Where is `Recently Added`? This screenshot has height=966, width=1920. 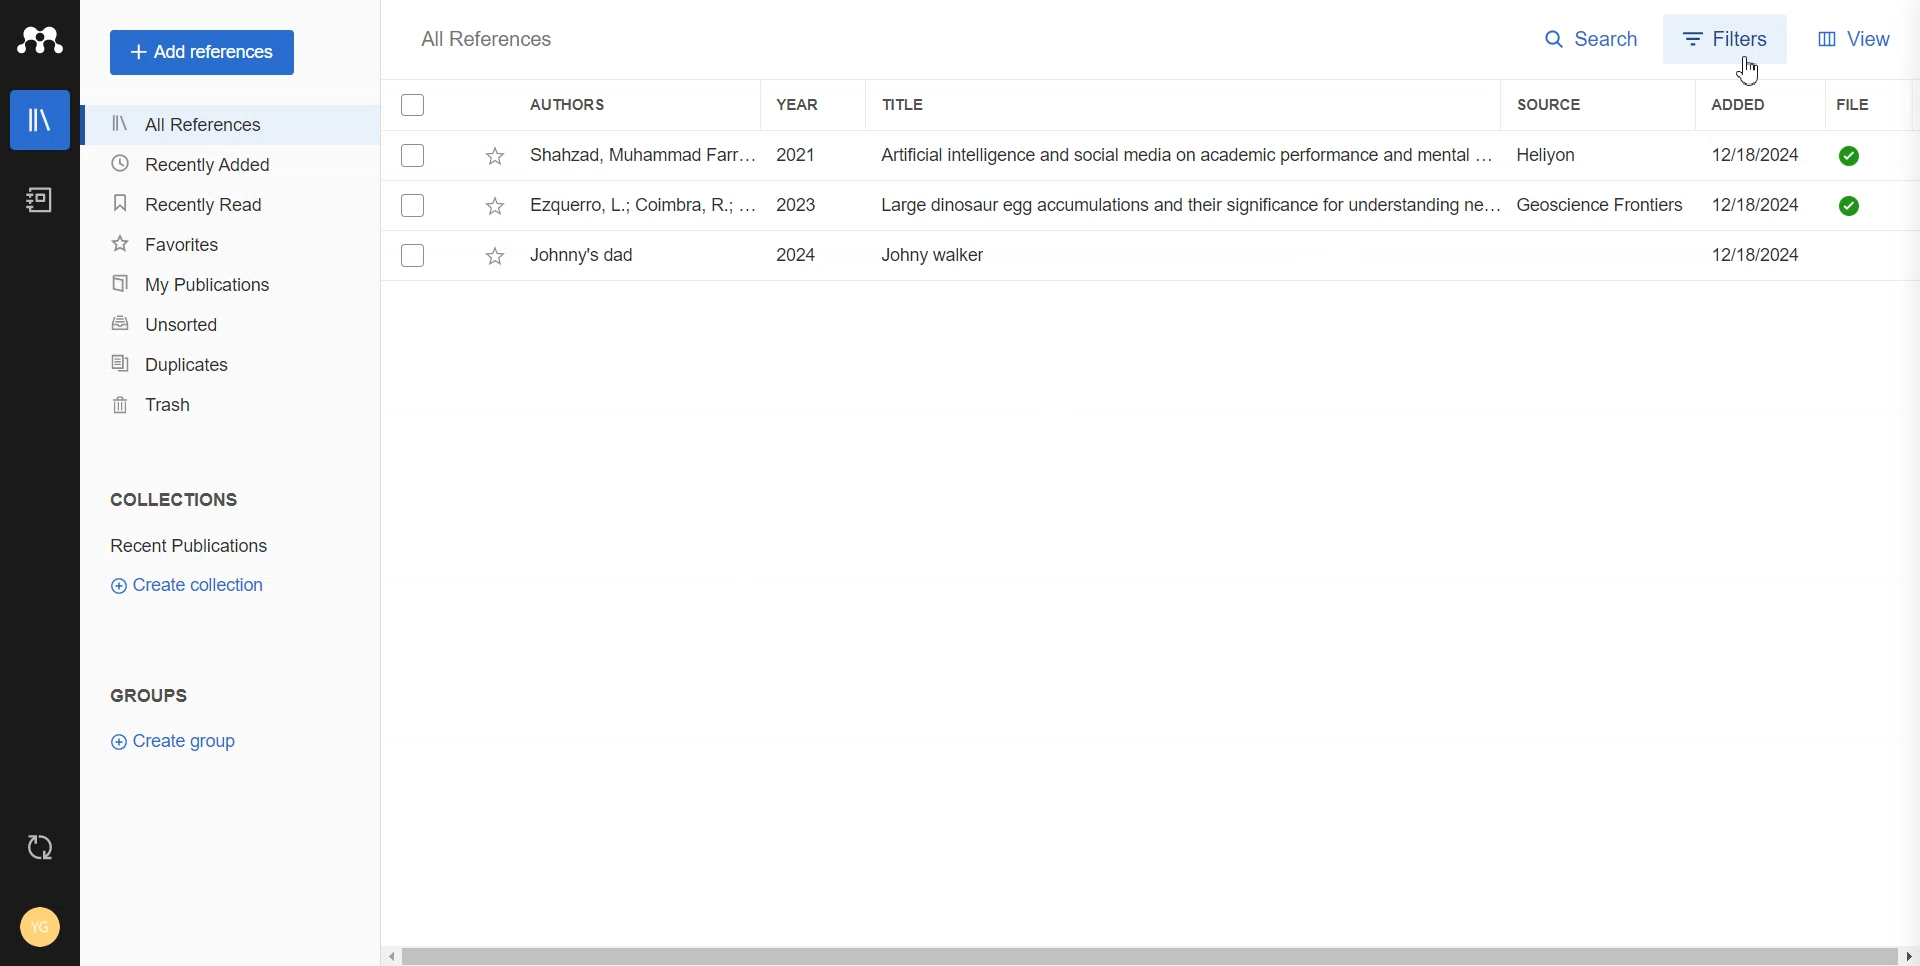 Recently Added is located at coordinates (223, 165).